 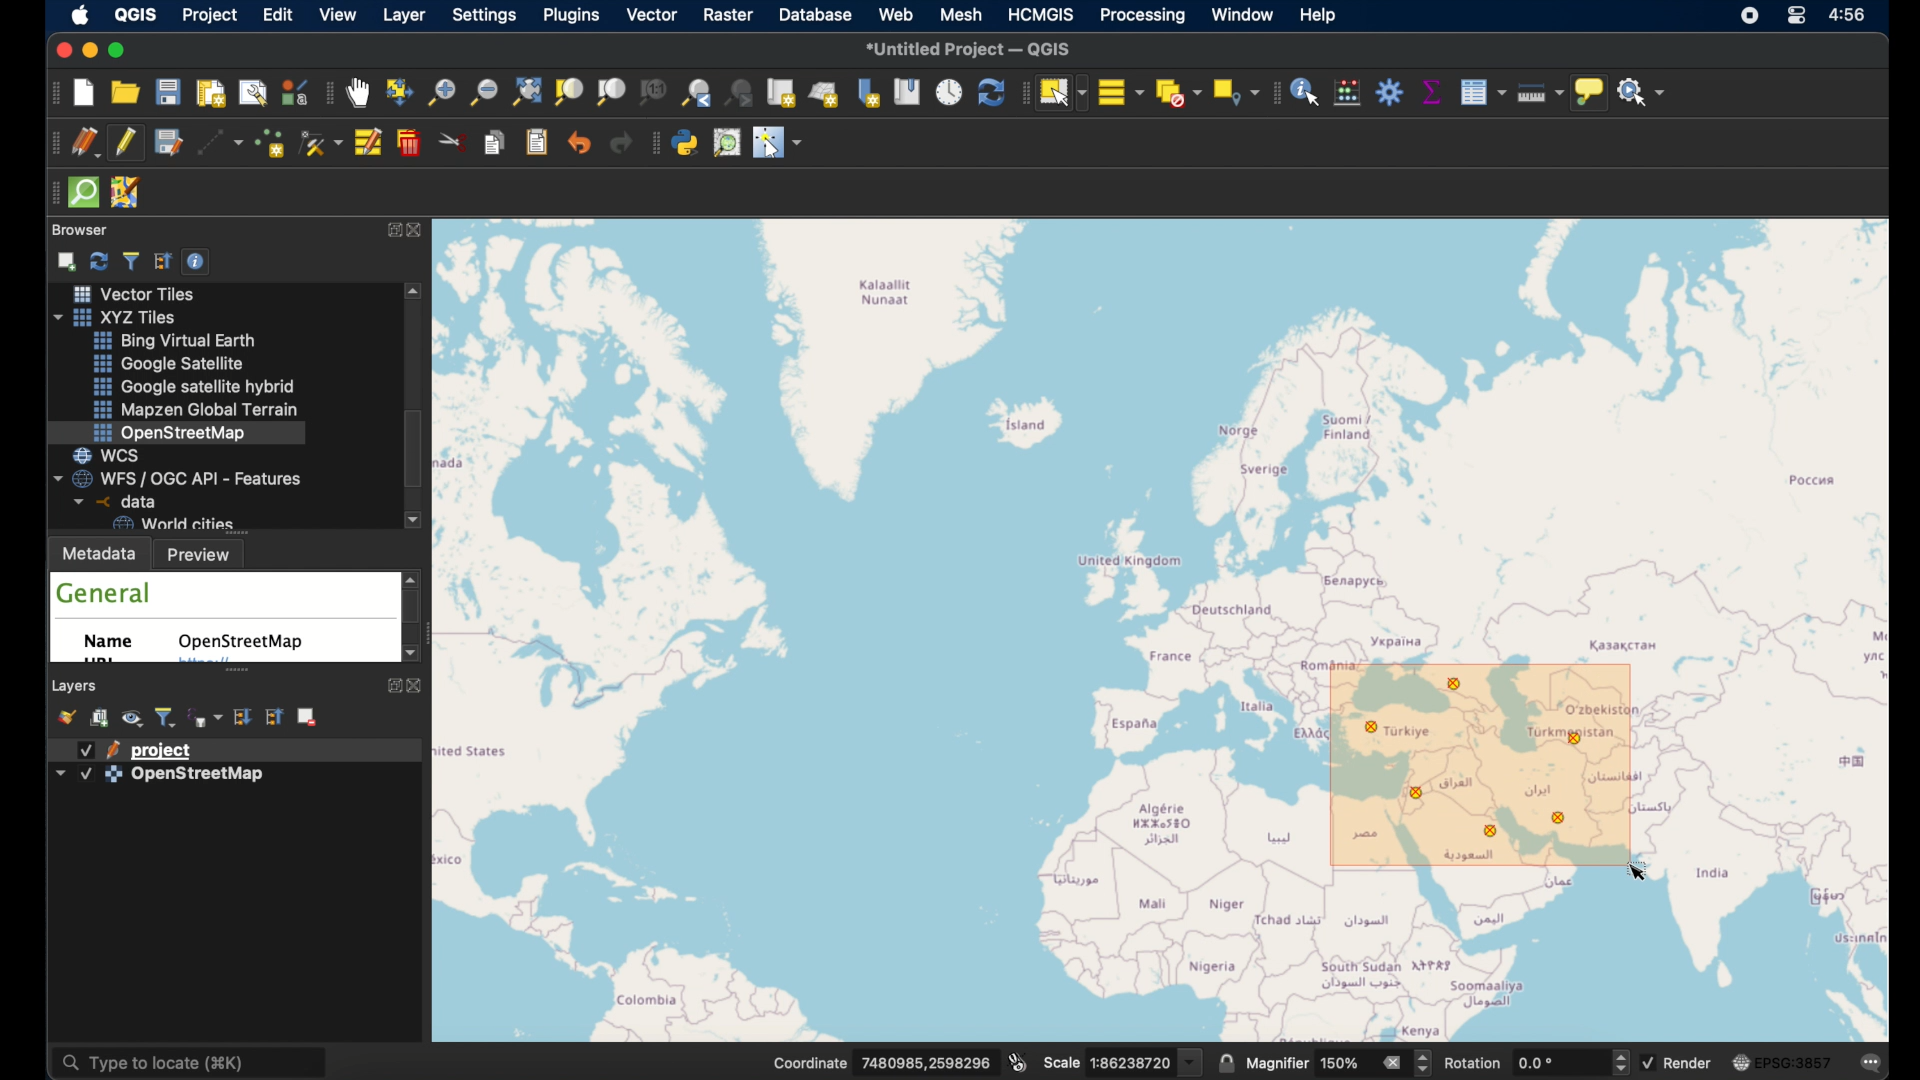 I want to click on close, so click(x=422, y=230).